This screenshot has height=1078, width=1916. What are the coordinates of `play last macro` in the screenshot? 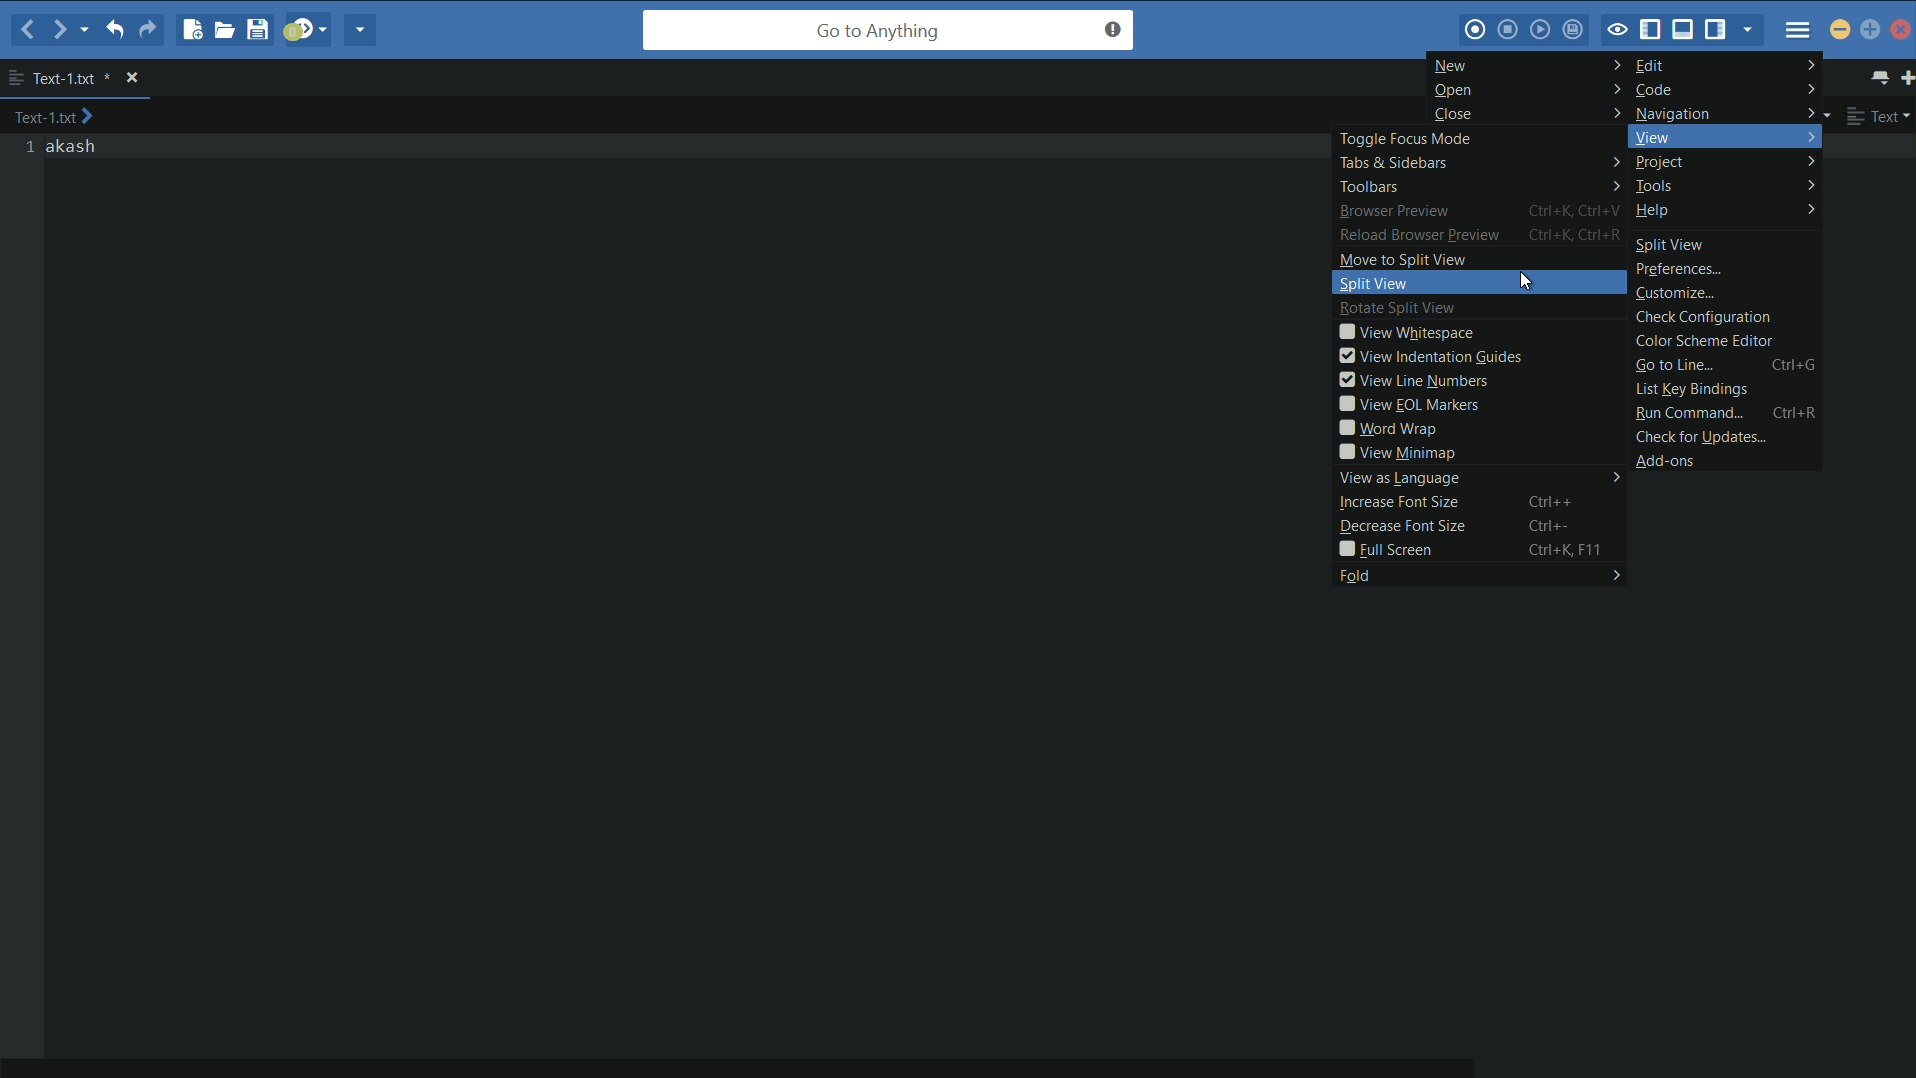 It's located at (1543, 29).